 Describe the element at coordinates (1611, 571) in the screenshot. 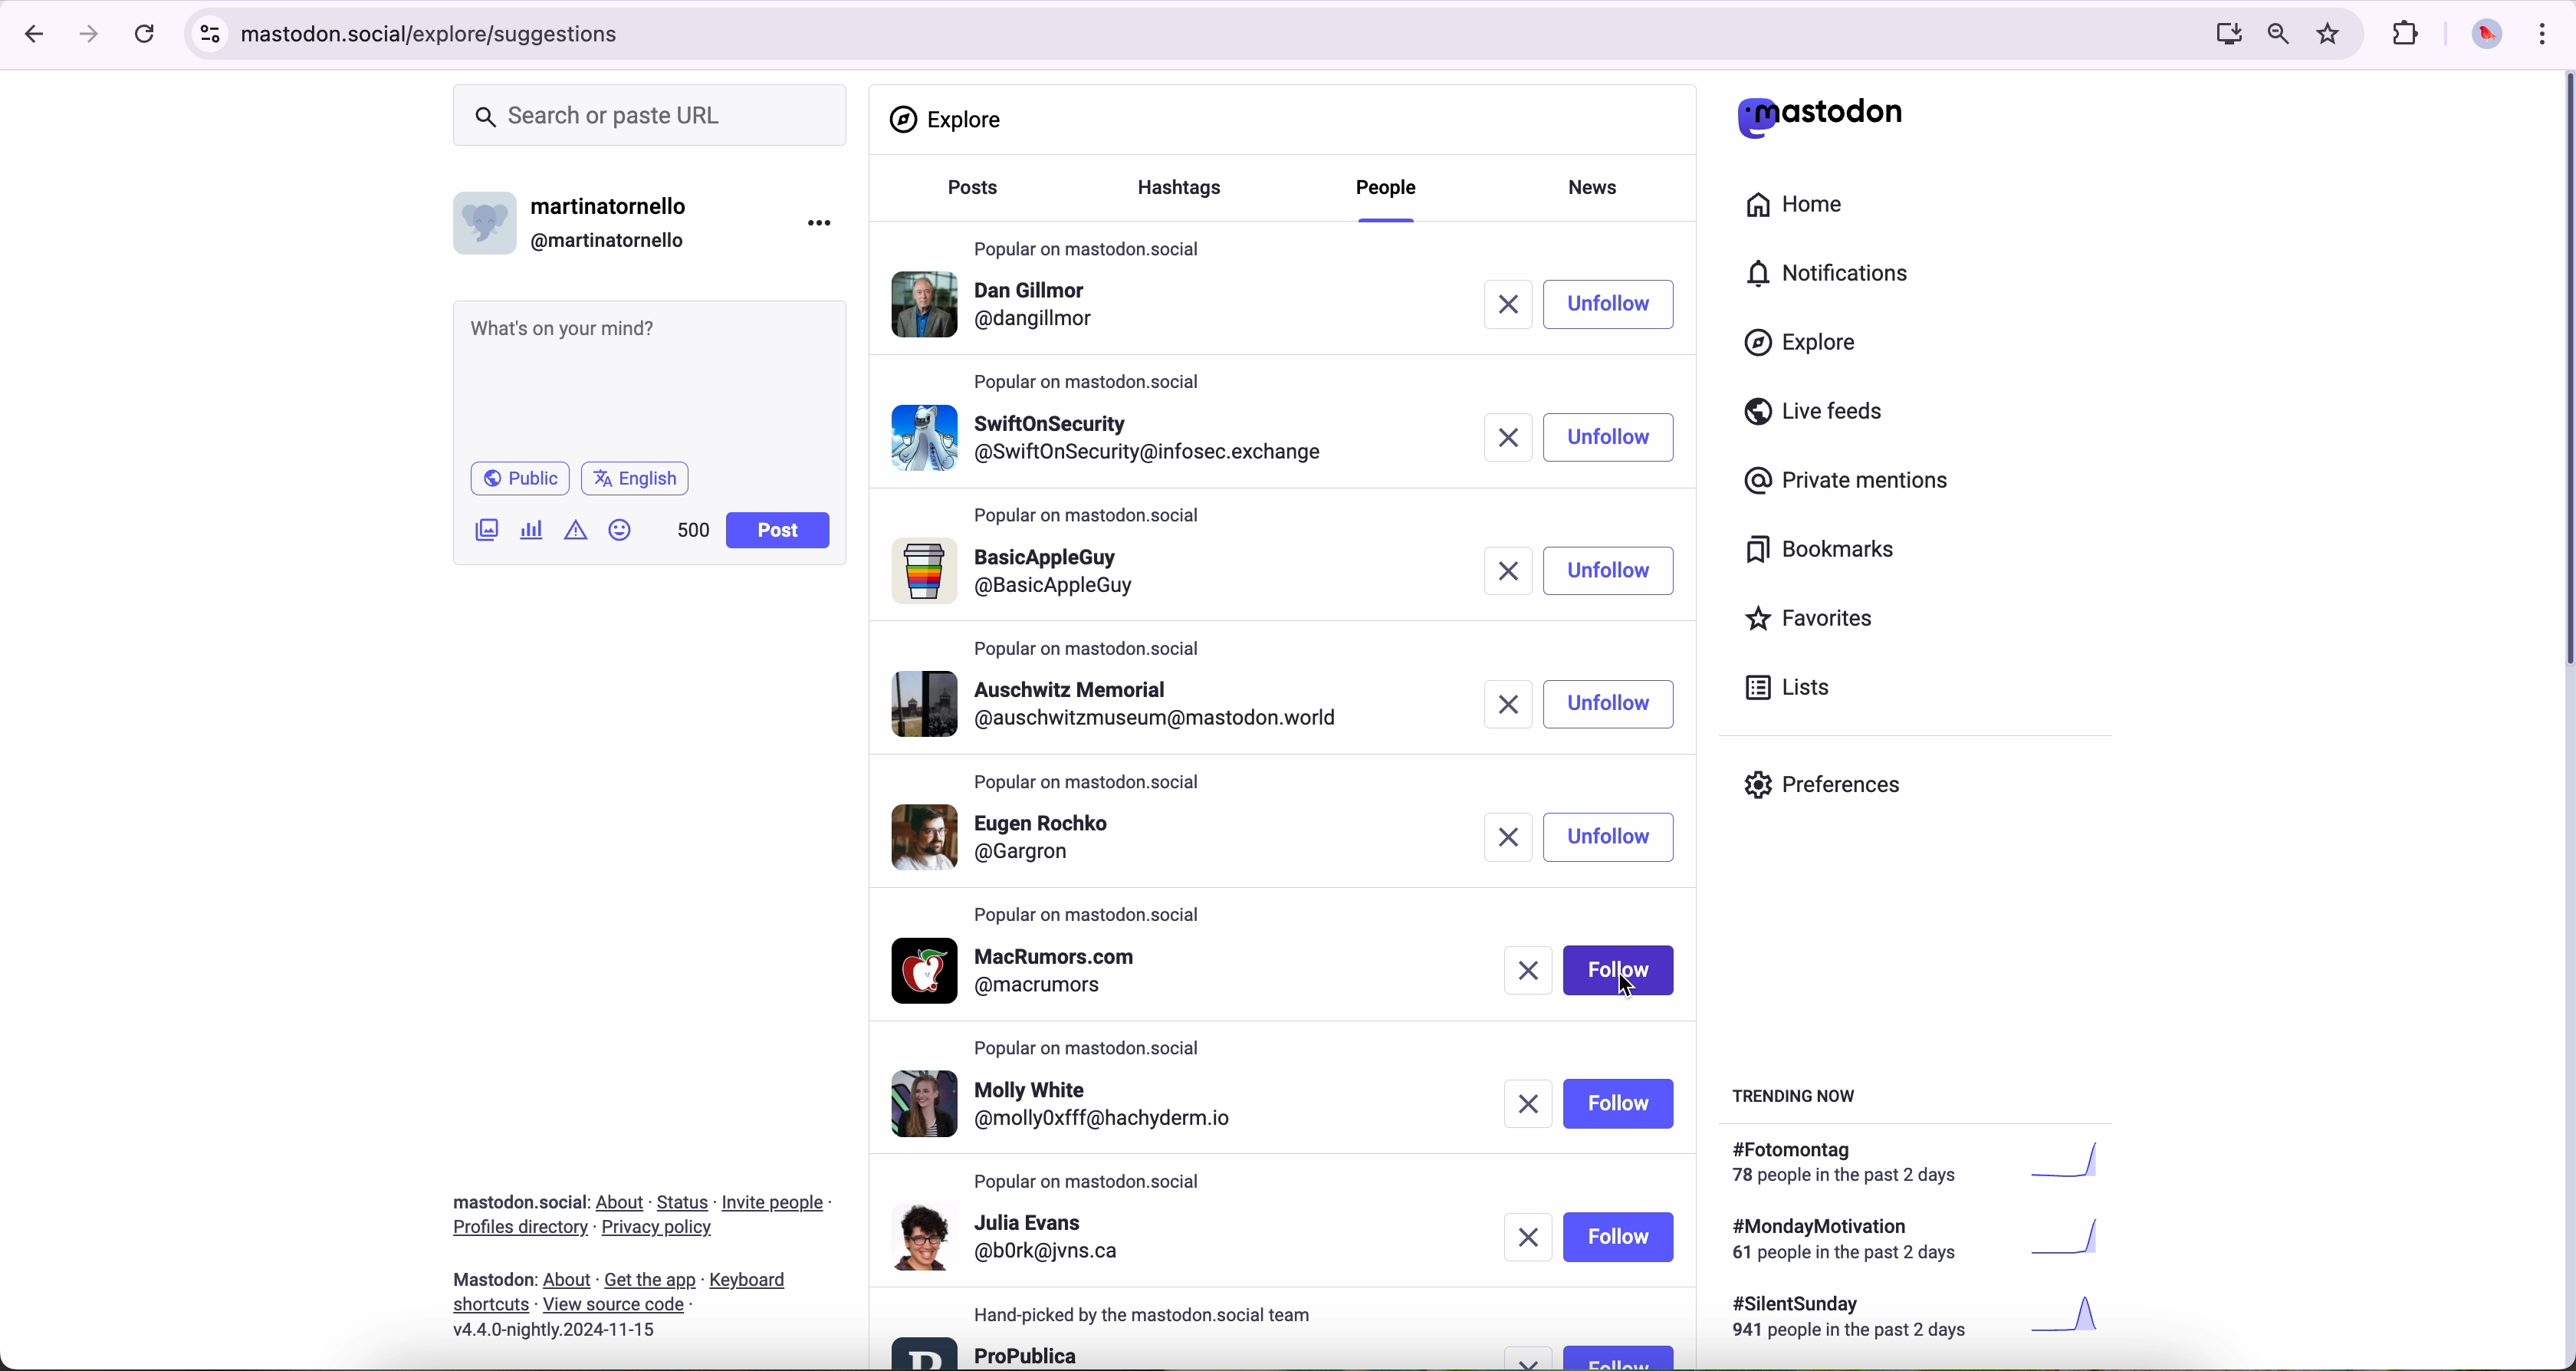

I see `unfollow` at that location.